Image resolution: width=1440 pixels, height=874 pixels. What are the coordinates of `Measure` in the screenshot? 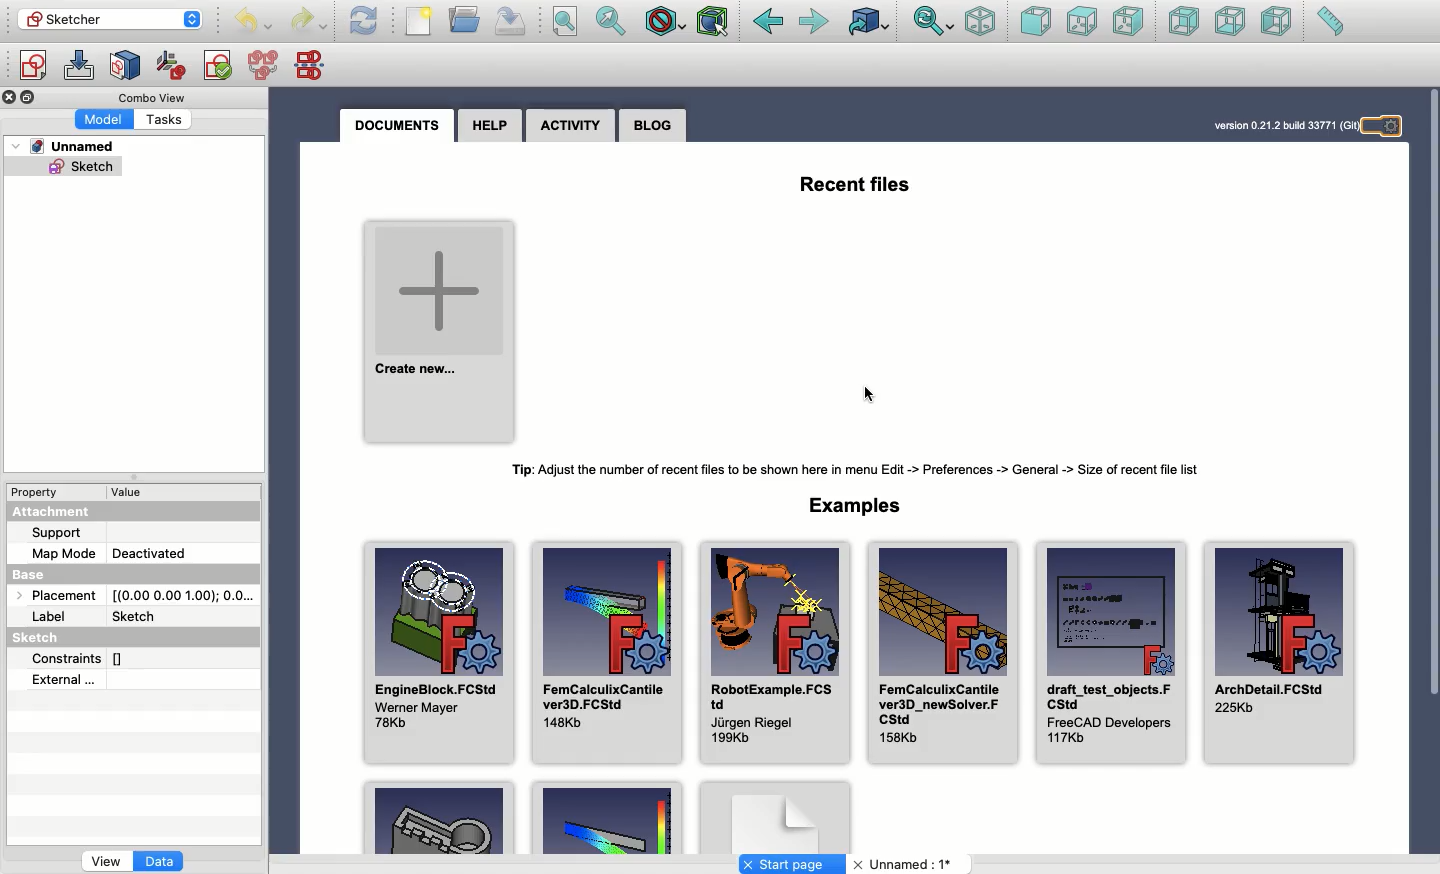 It's located at (1330, 23).